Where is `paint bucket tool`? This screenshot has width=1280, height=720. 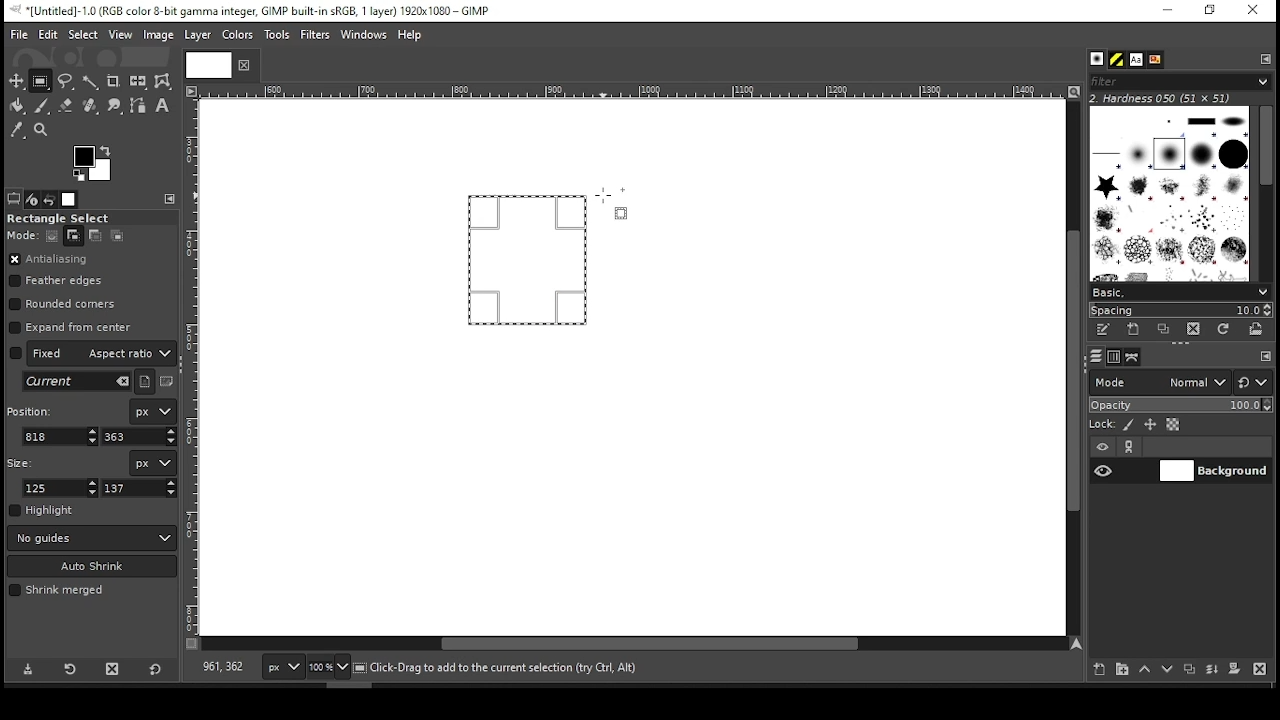
paint bucket tool is located at coordinates (18, 105).